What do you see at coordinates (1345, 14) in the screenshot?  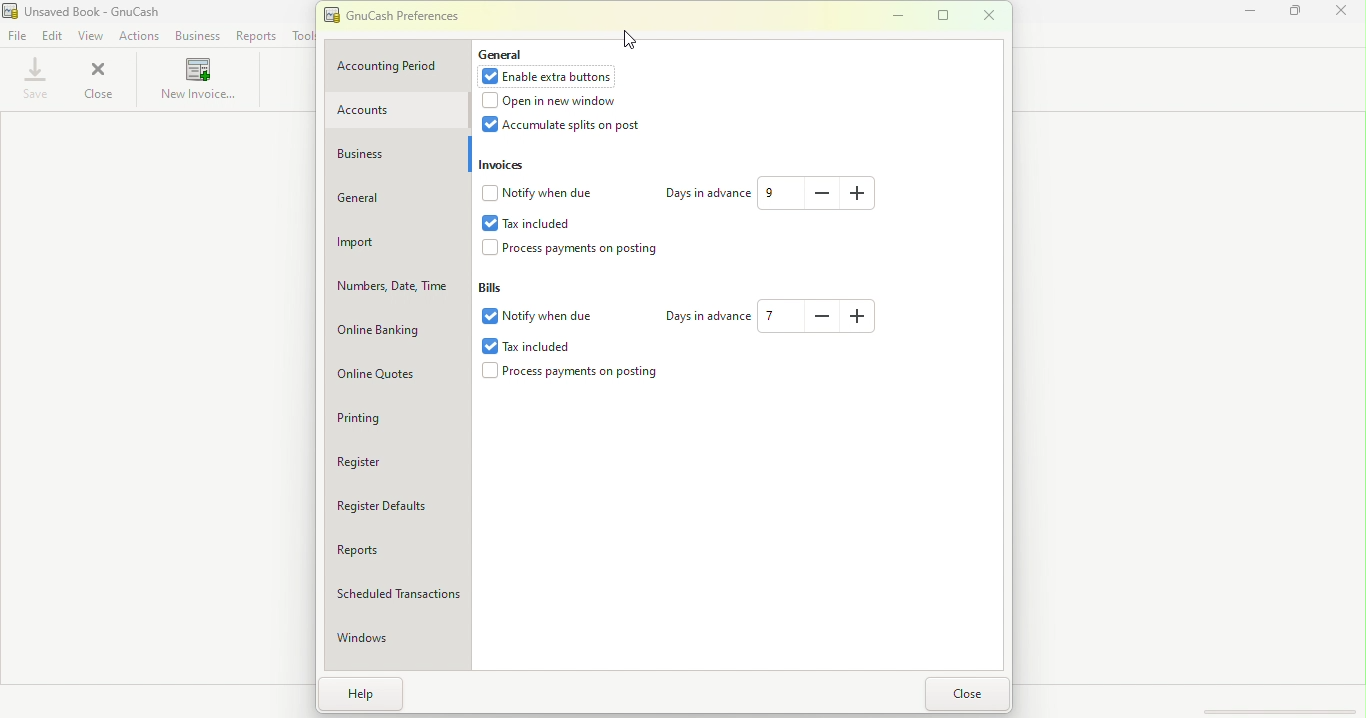 I see `Close` at bounding box center [1345, 14].